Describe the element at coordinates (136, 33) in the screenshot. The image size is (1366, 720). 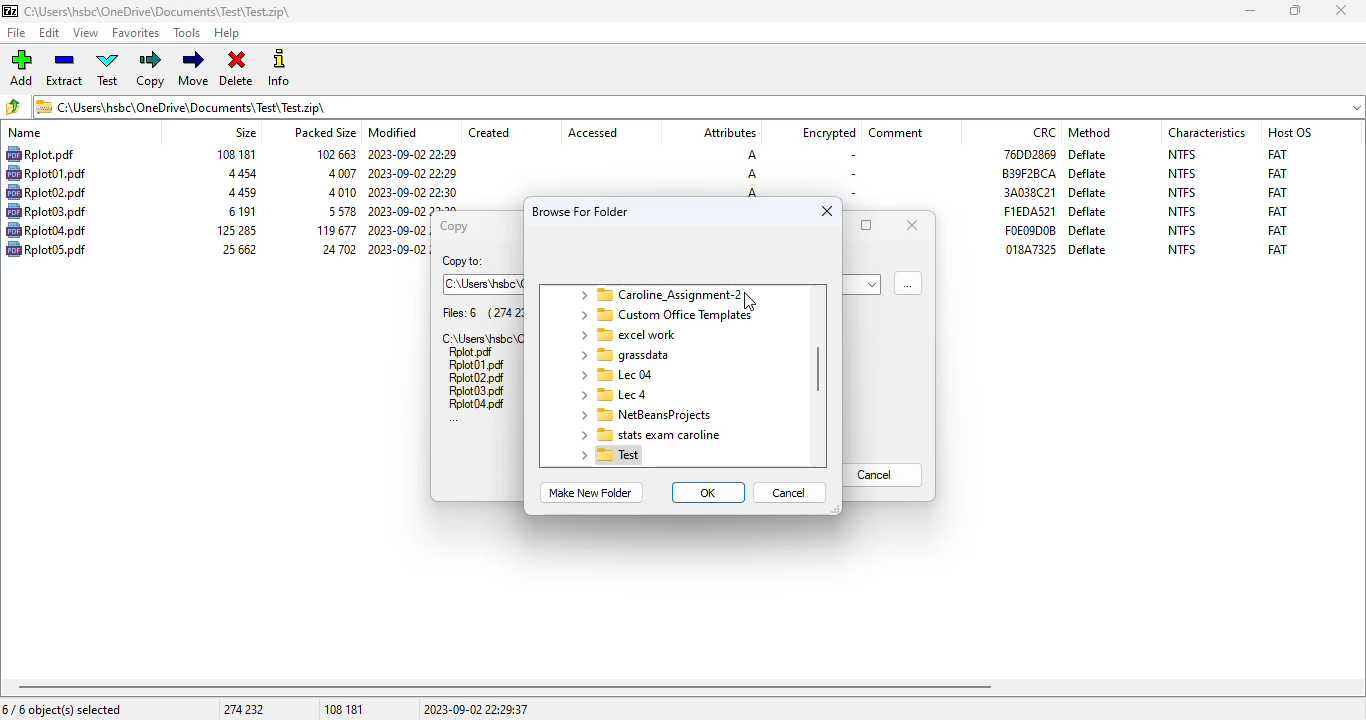
I see `favorites` at that location.